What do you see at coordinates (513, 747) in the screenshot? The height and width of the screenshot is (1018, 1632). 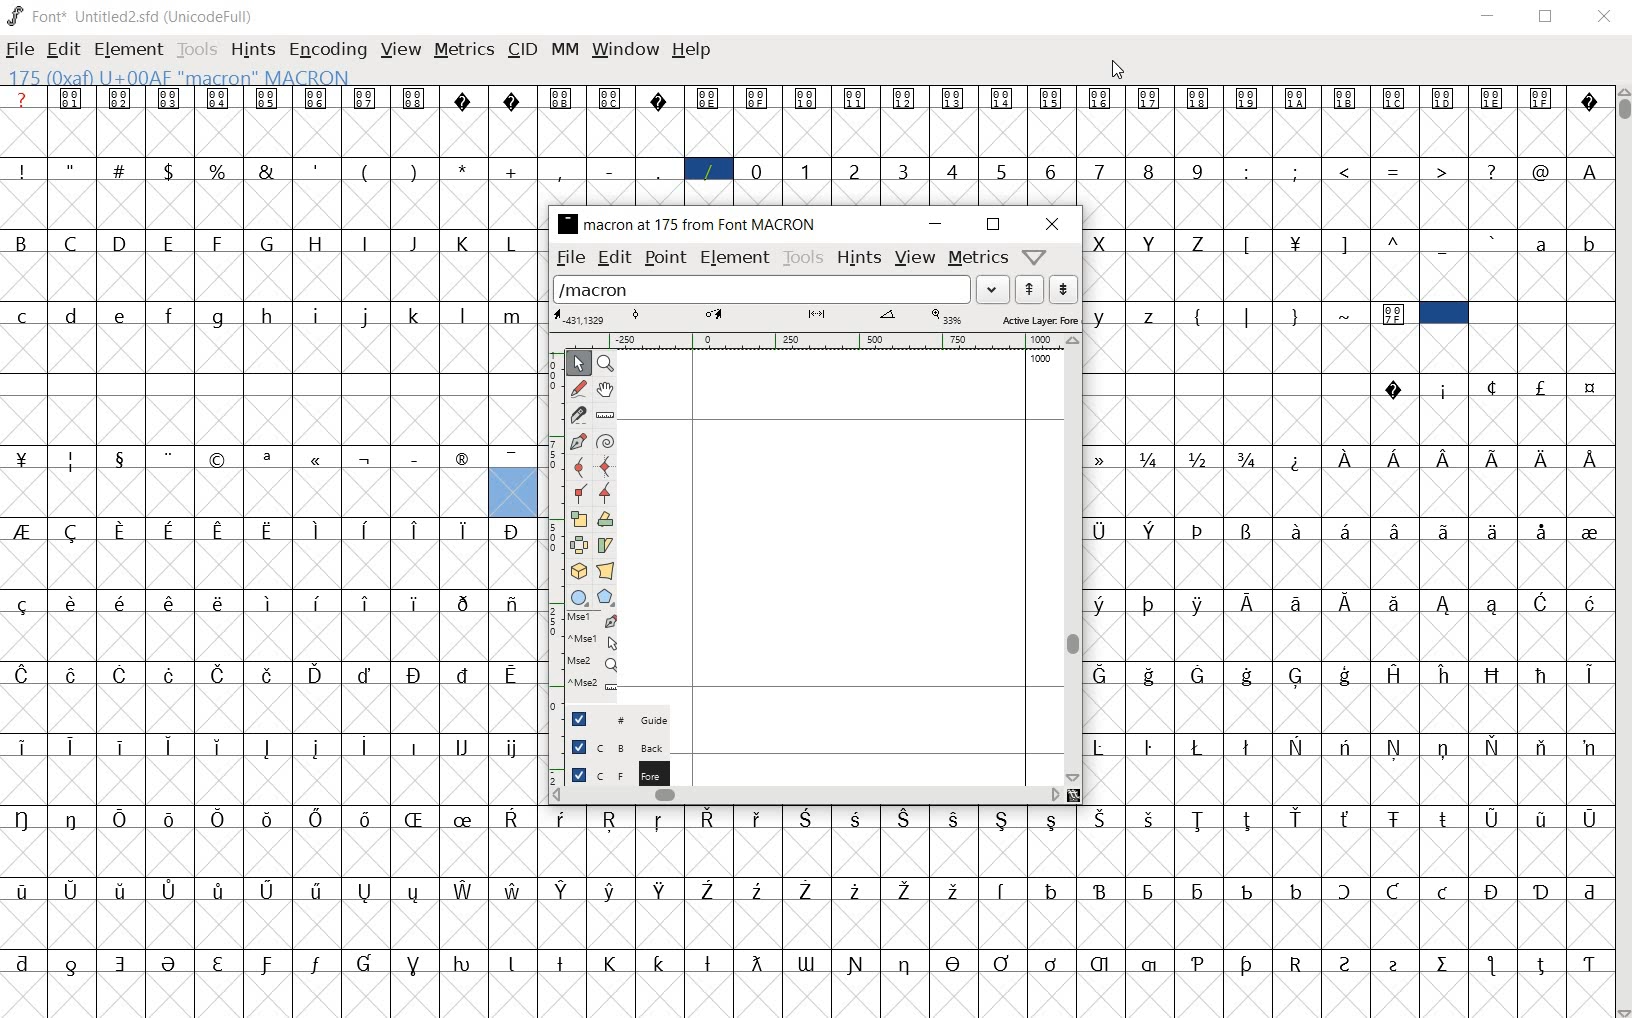 I see `Symbol` at bounding box center [513, 747].